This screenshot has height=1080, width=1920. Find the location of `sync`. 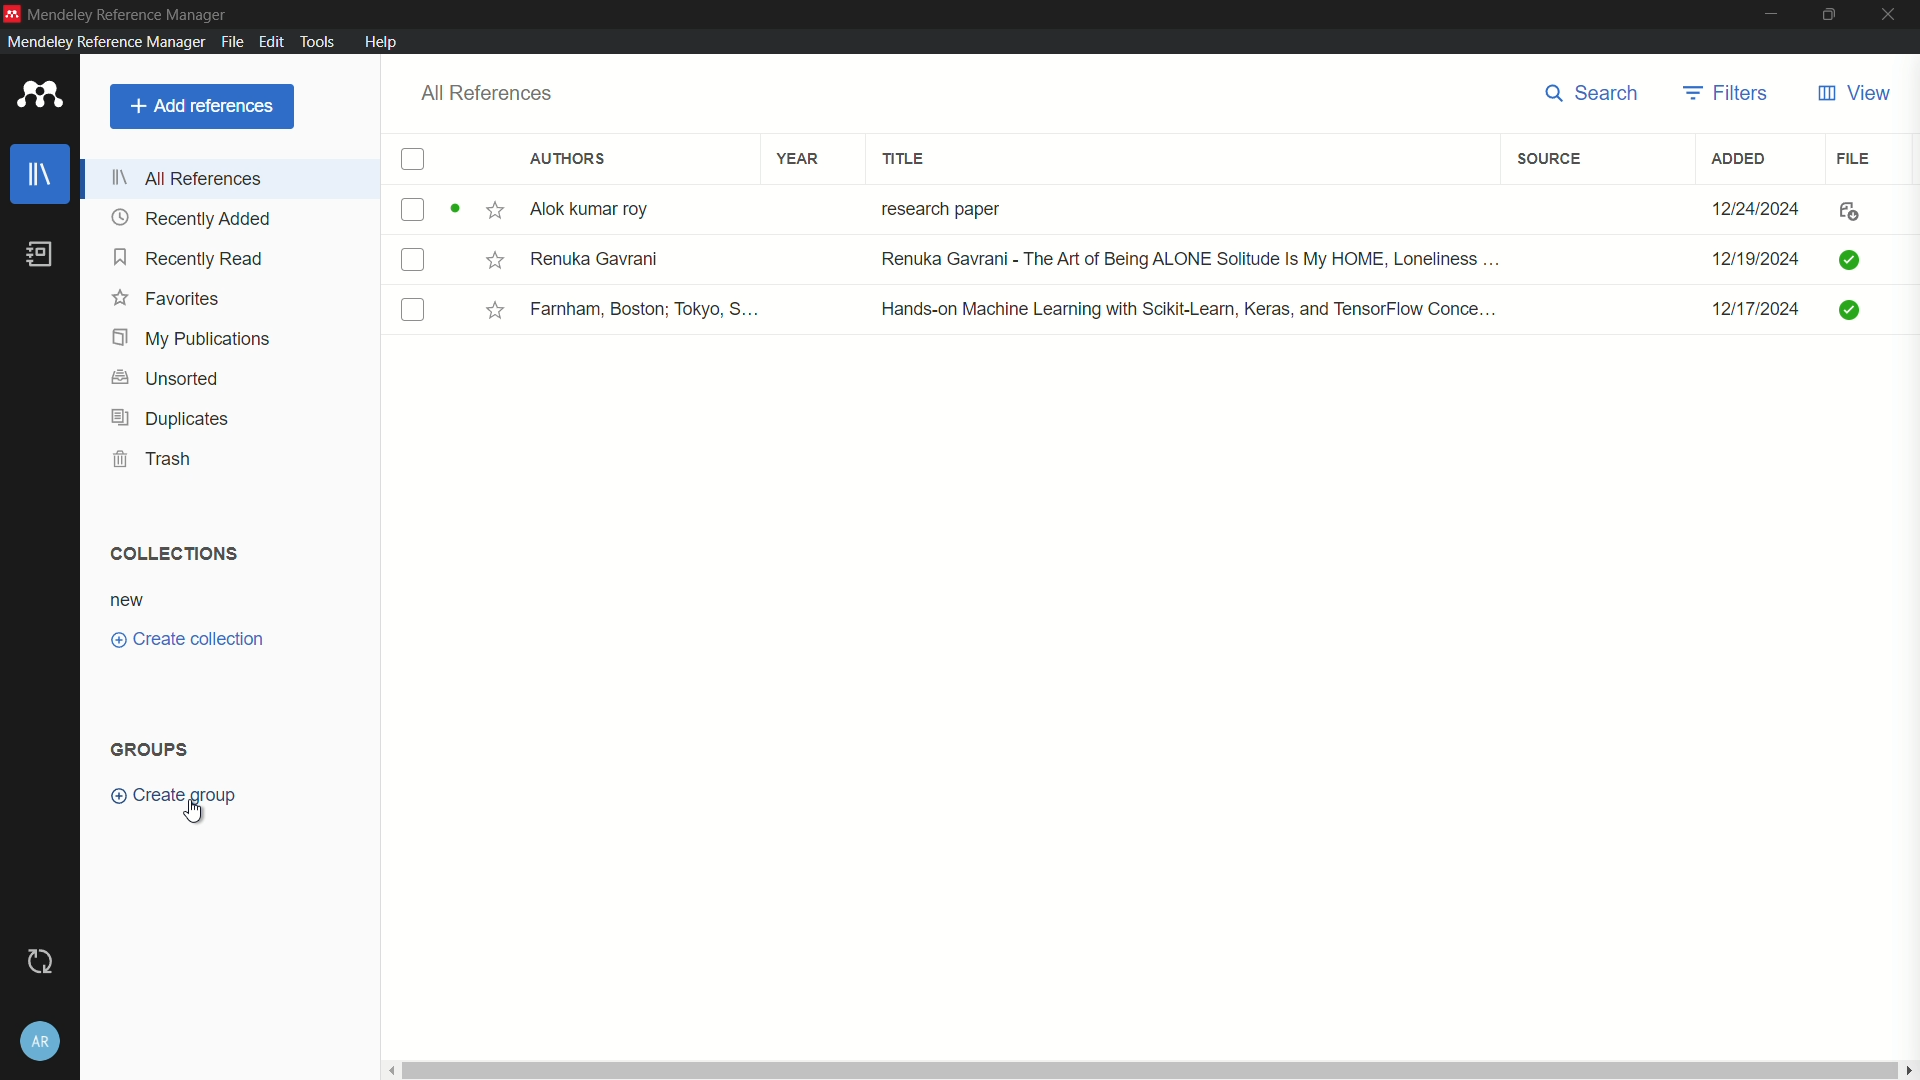

sync is located at coordinates (38, 962).